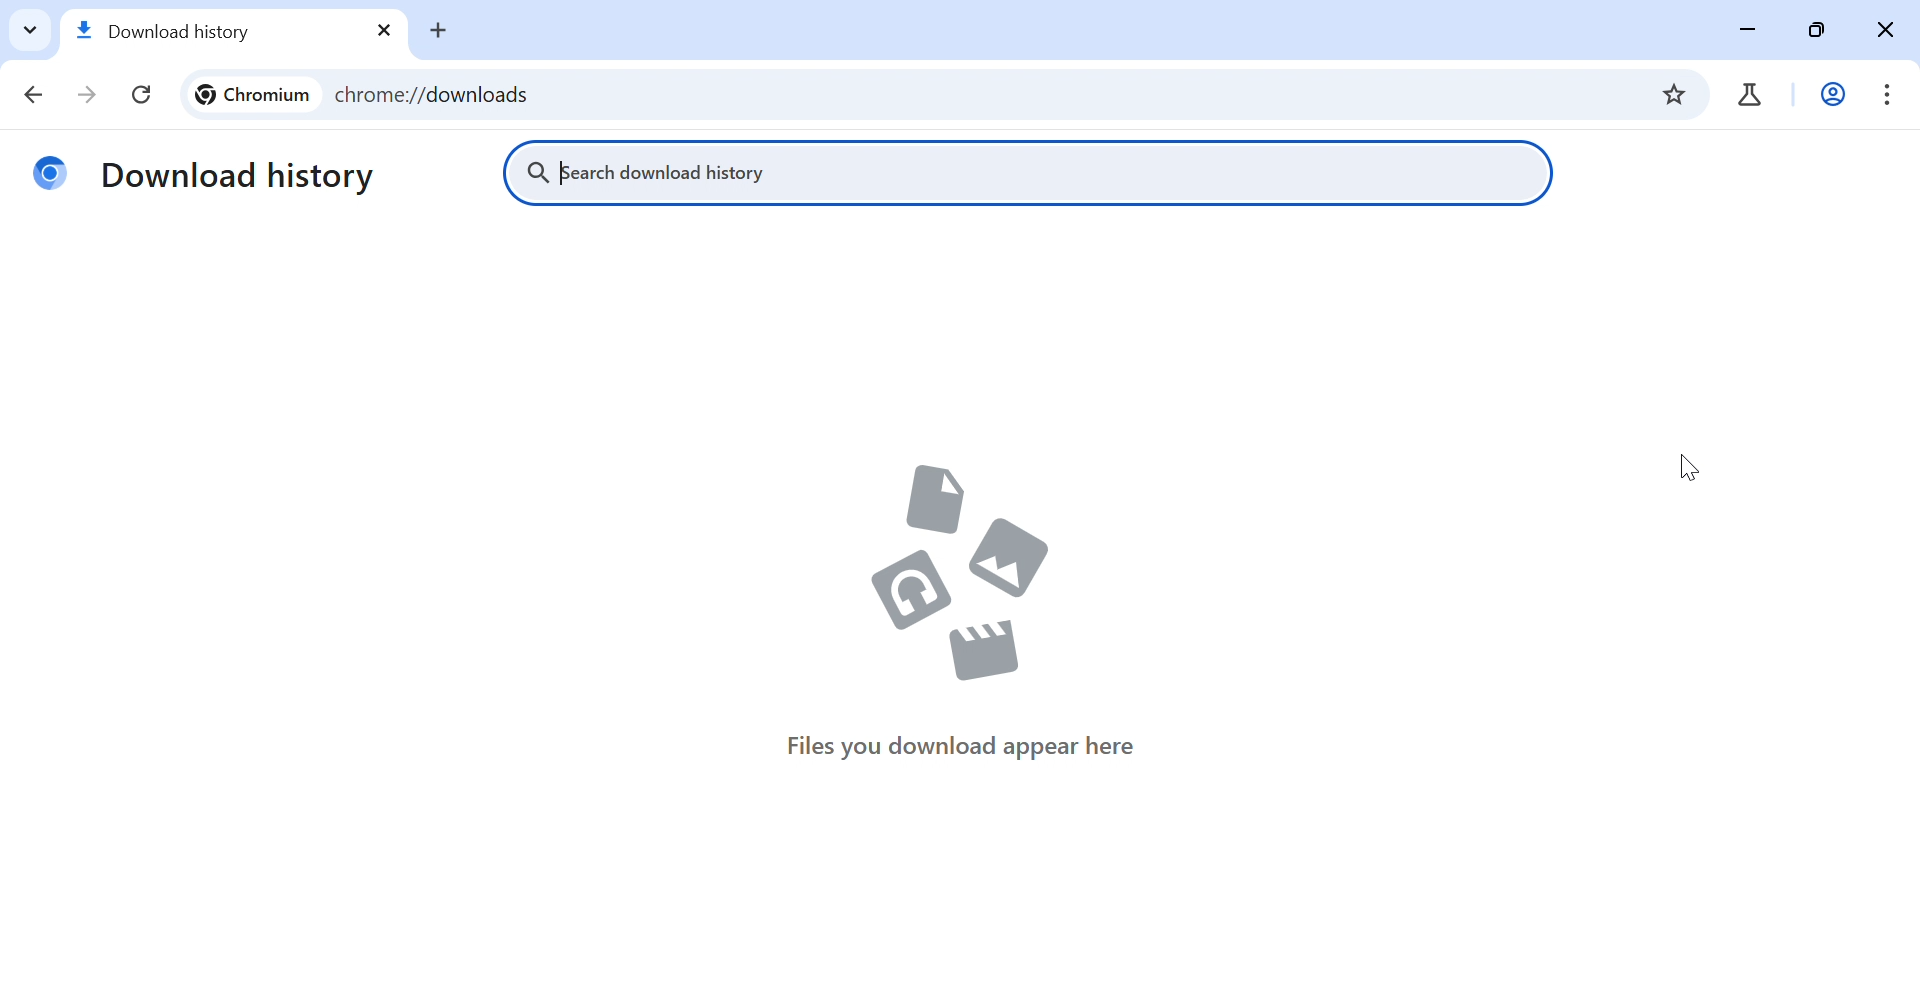 This screenshot has height=1008, width=1920. Describe the element at coordinates (1744, 96) in the screenshot. I see `Chrome tabs` at that location.